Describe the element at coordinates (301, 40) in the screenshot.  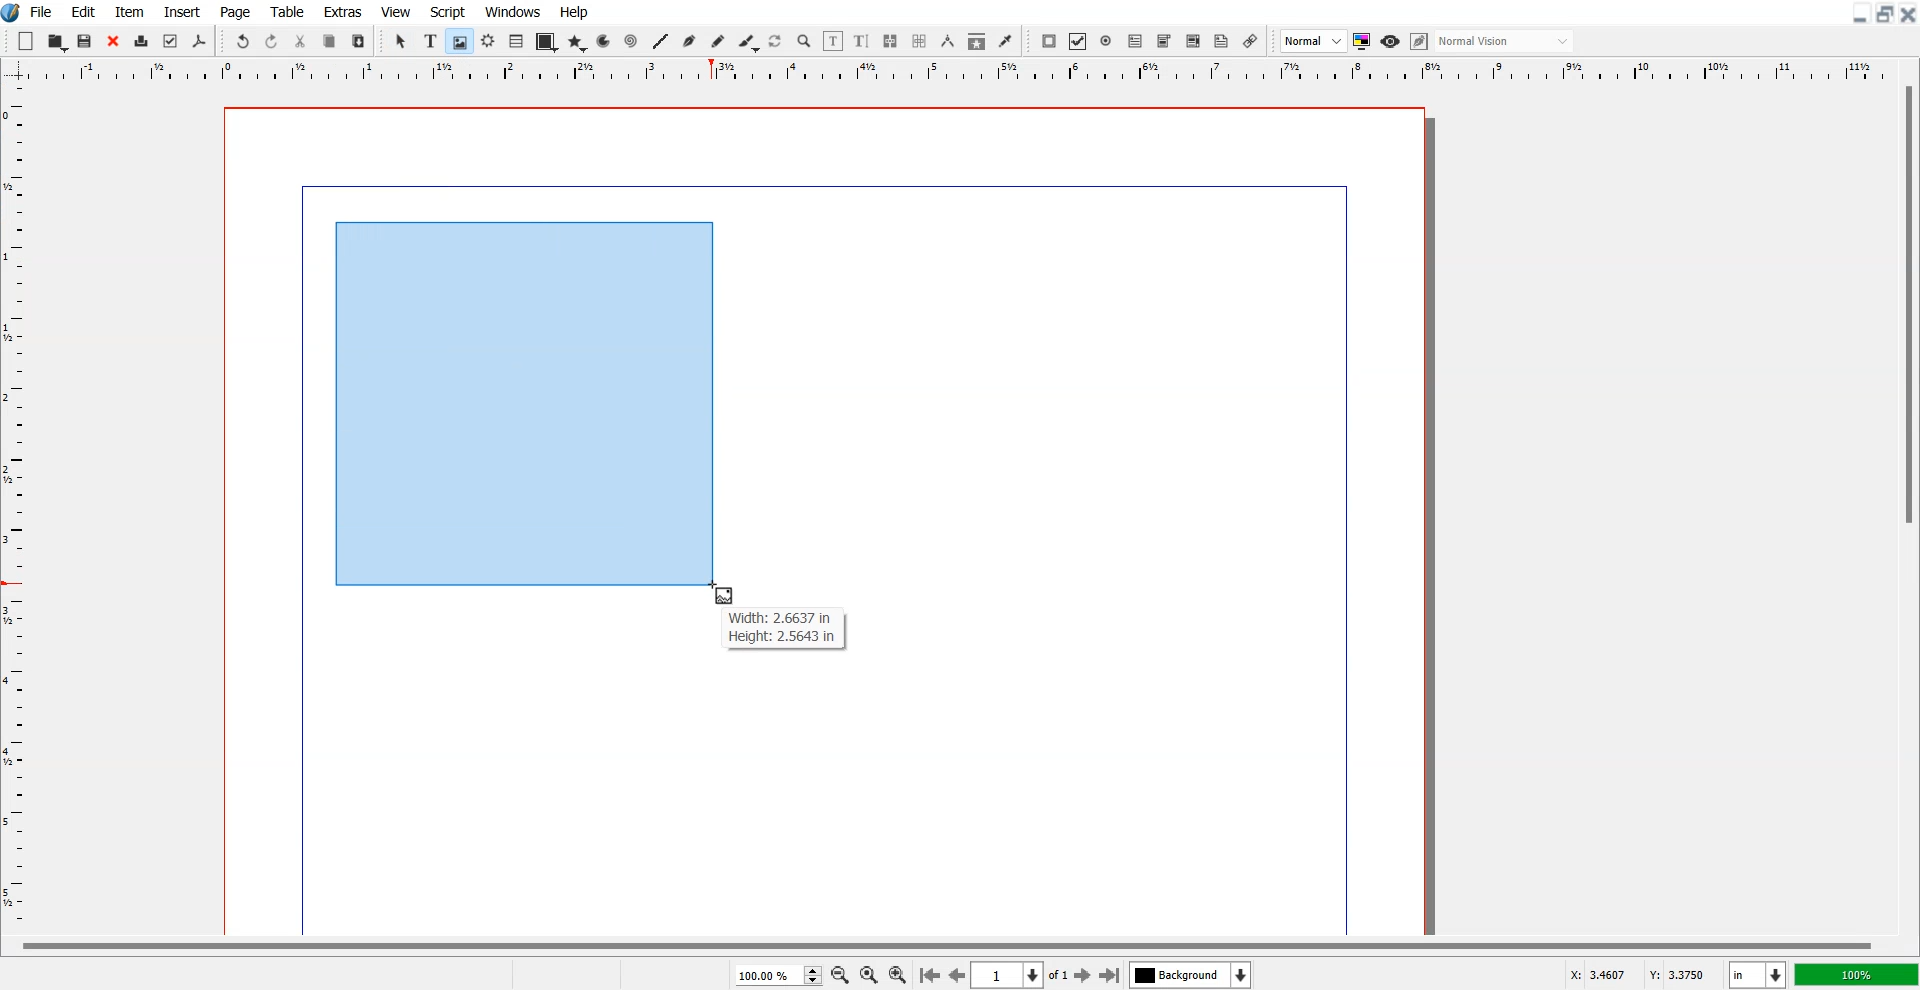
I see `Cut` at that location.